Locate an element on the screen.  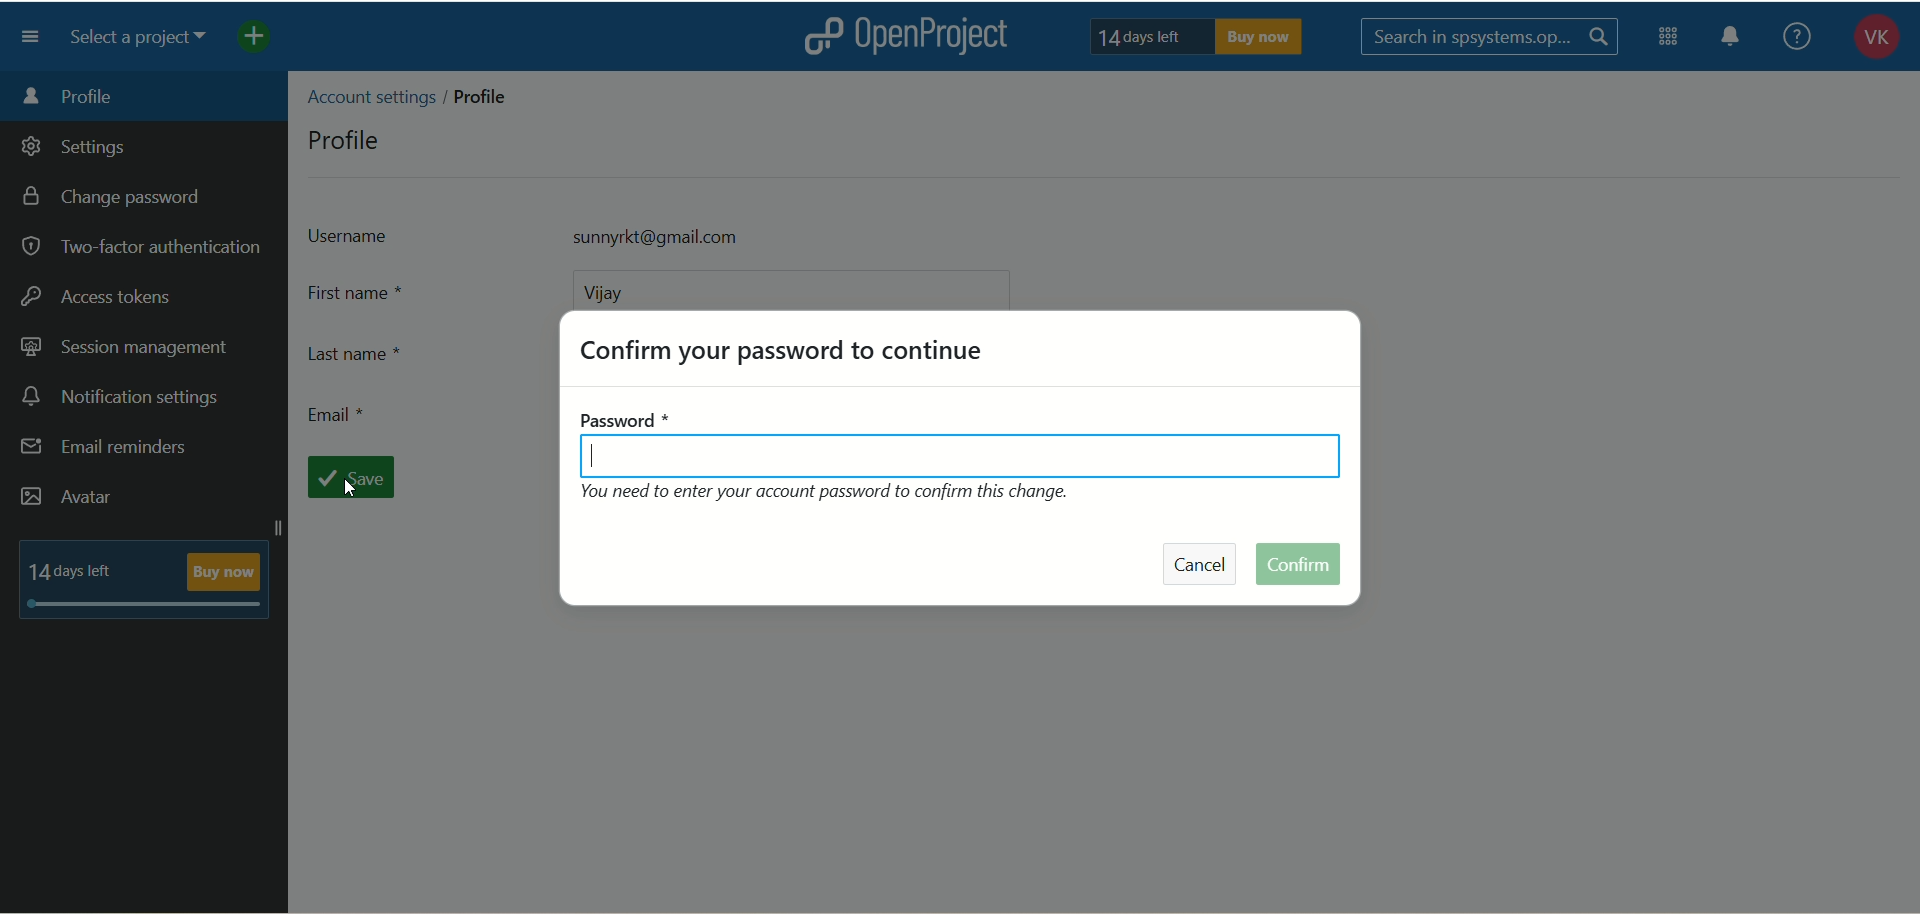
two-factor authentication is located at coordinates (140, 247).